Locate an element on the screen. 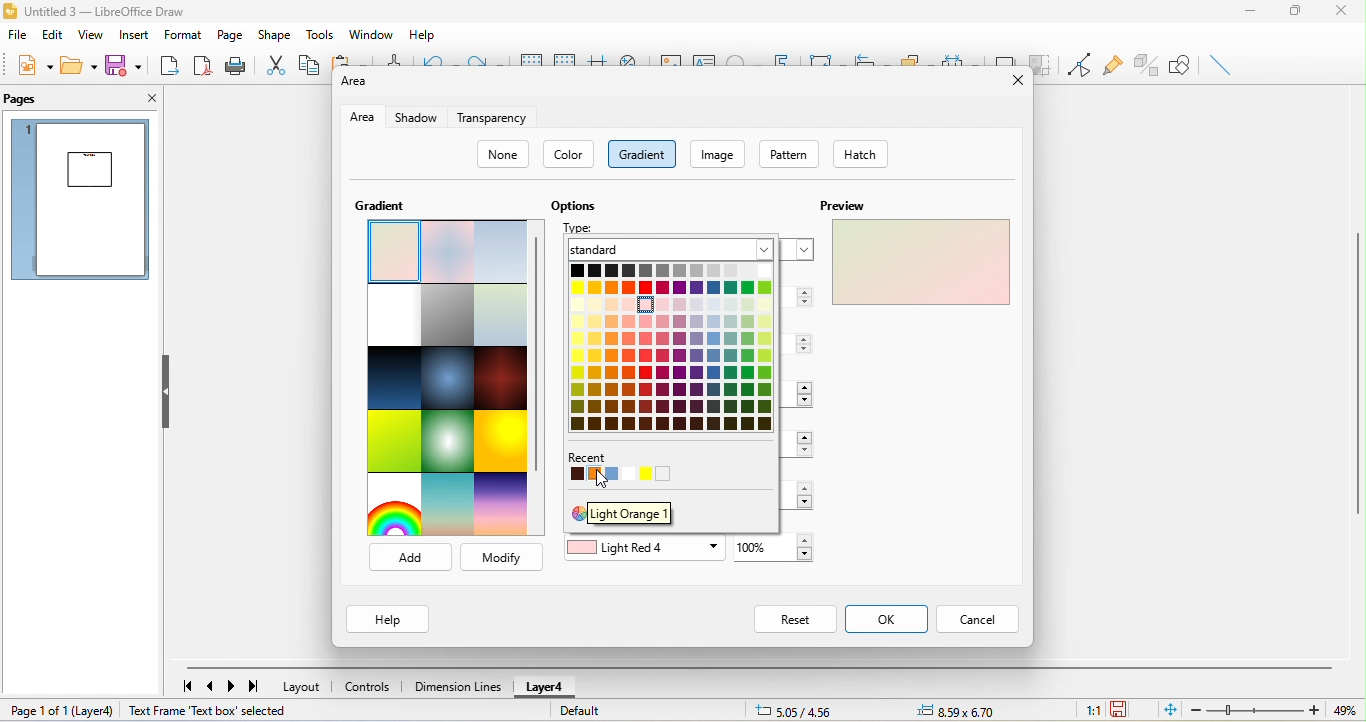 The height and width of the screenshot is (722, 1366). last page is located at coordinates (259, 689).